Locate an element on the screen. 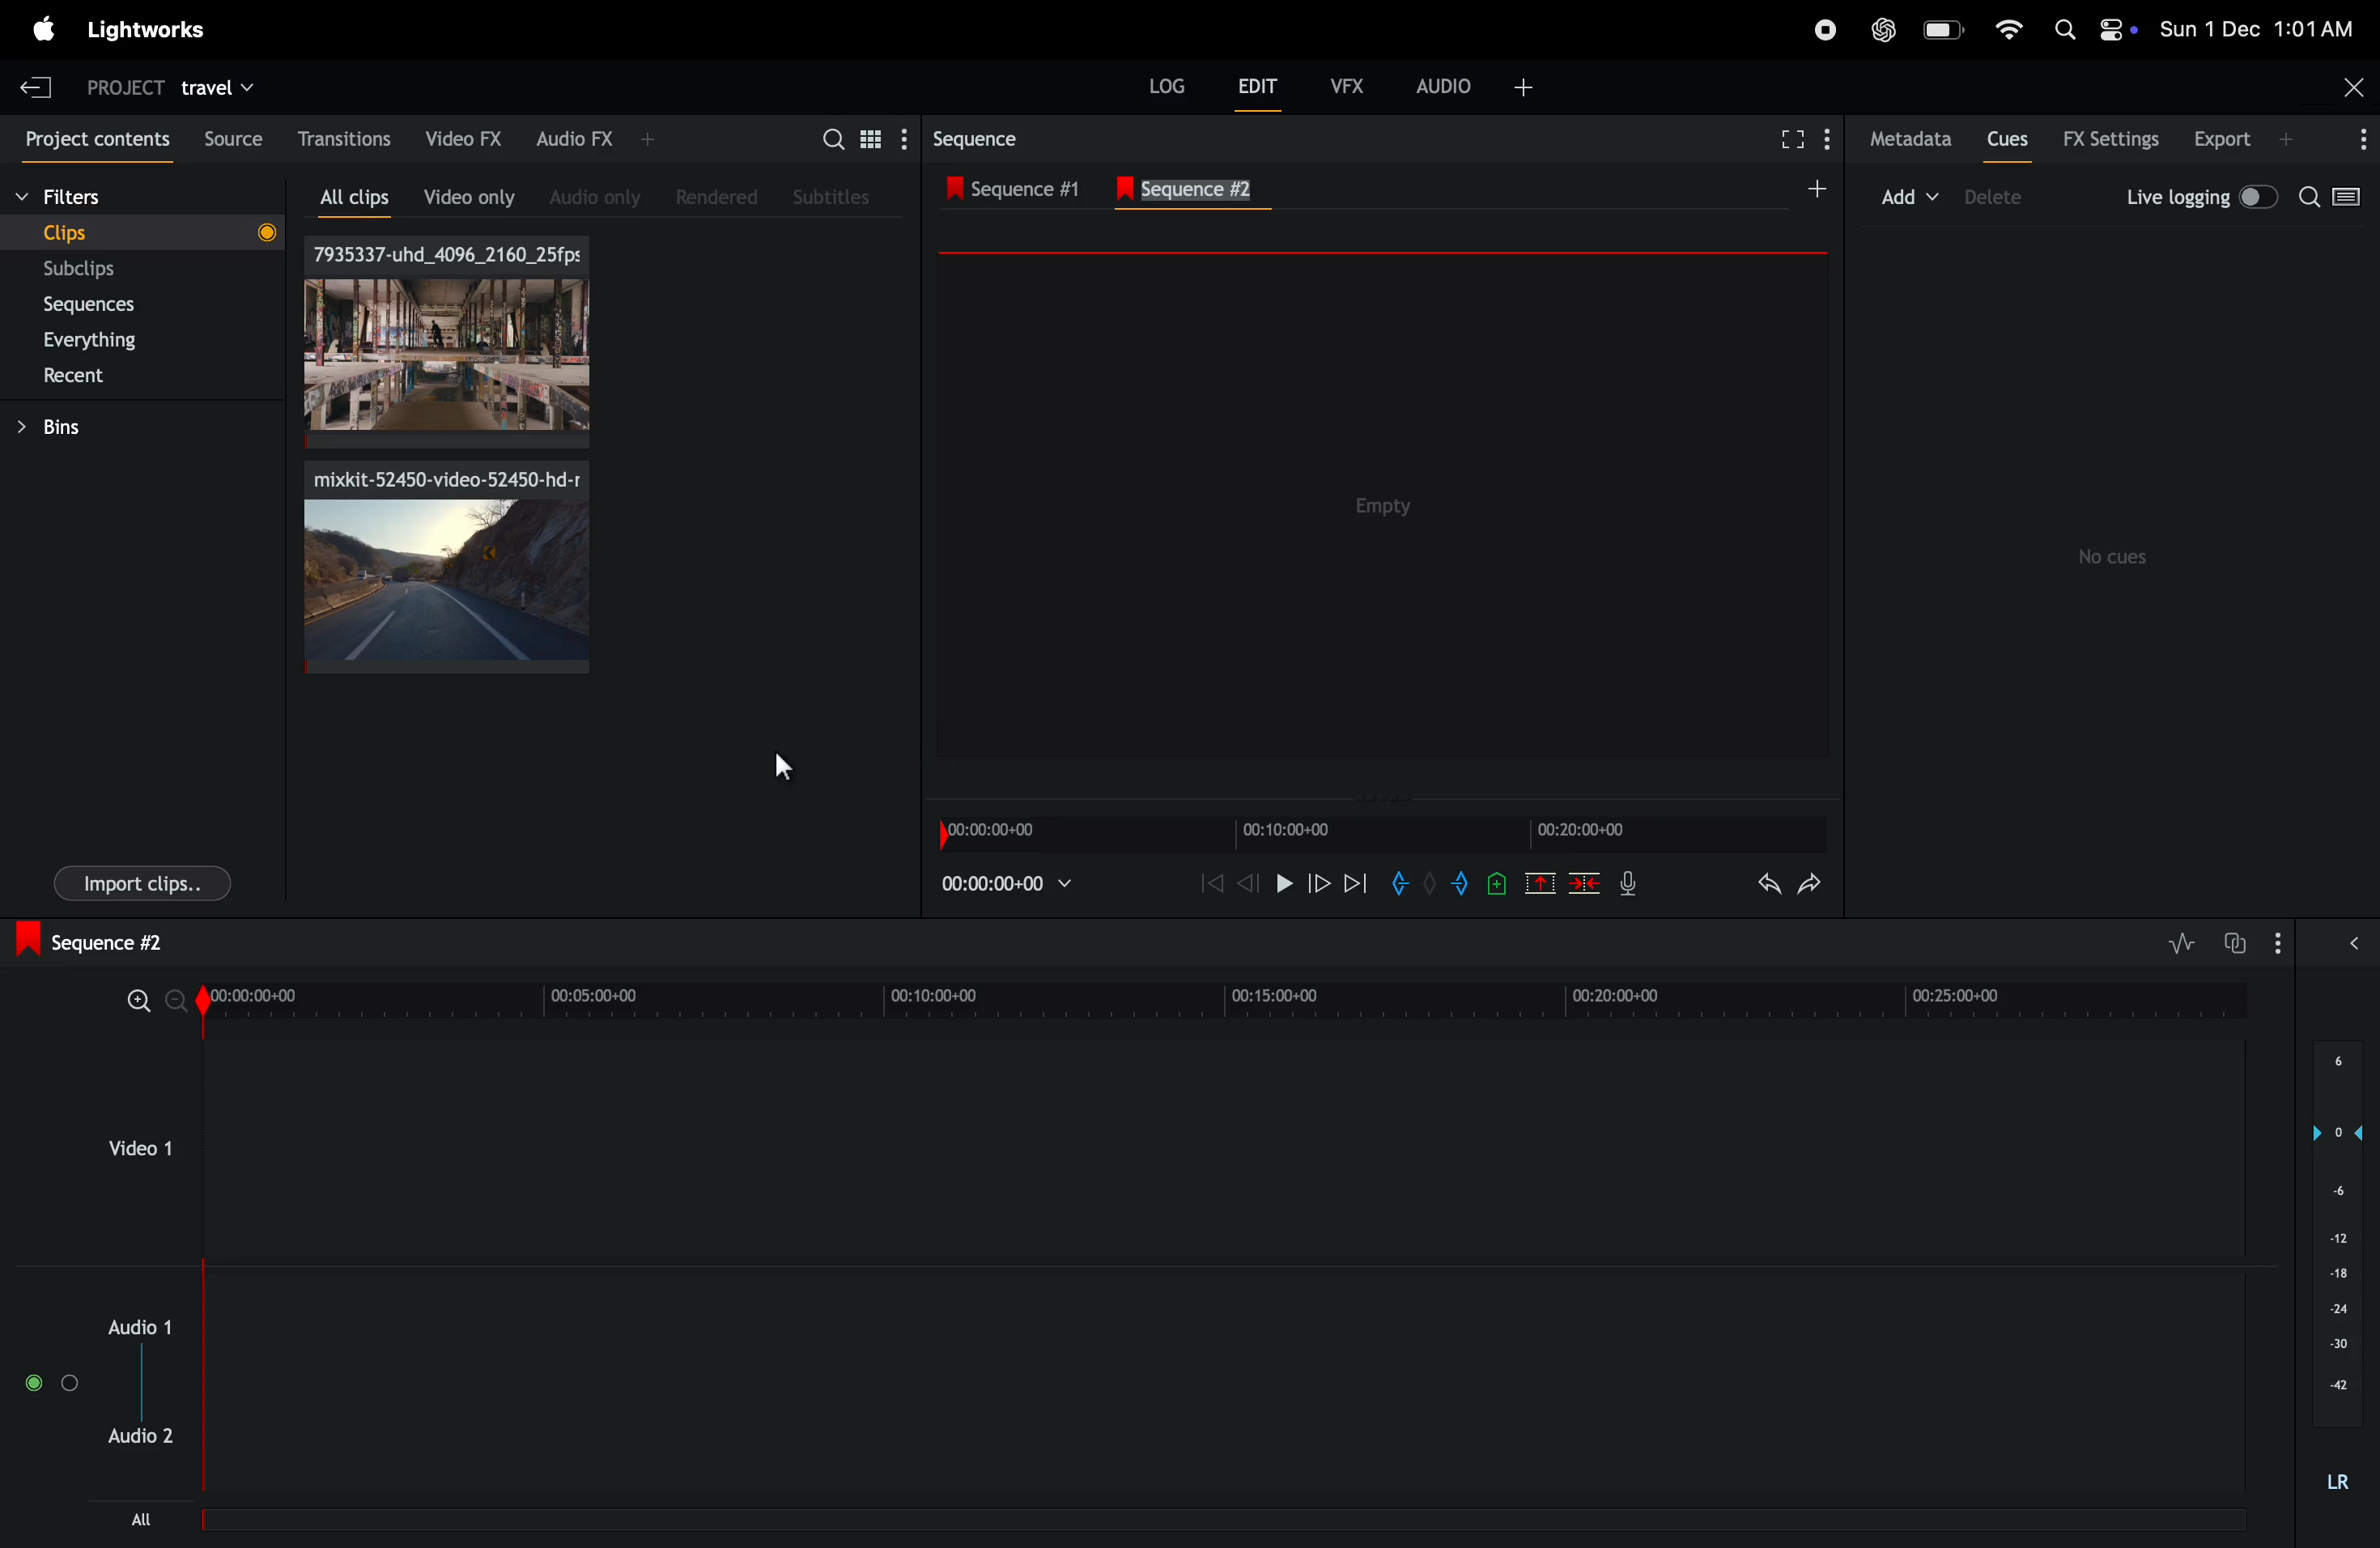 The image size is (2380, 1548). add in is located at coordinates (1405, 887).